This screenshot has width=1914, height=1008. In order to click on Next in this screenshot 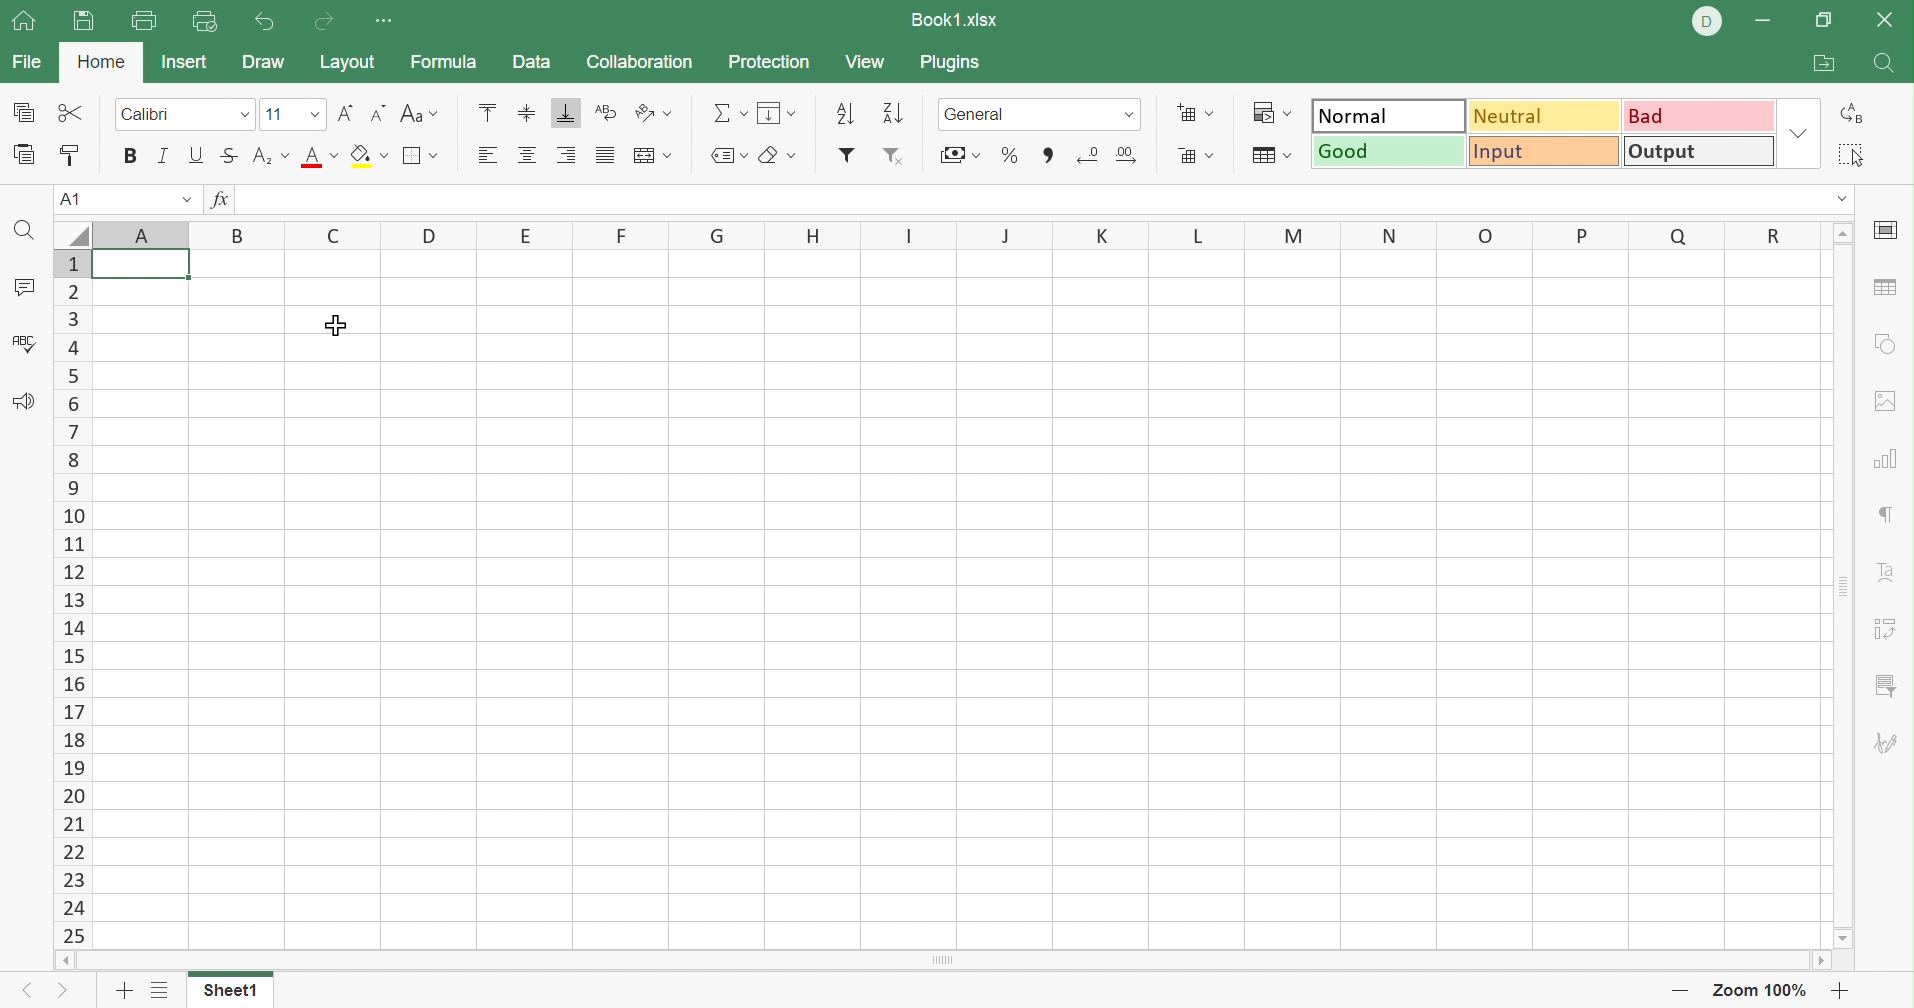, I will do `click(59, 992)`.